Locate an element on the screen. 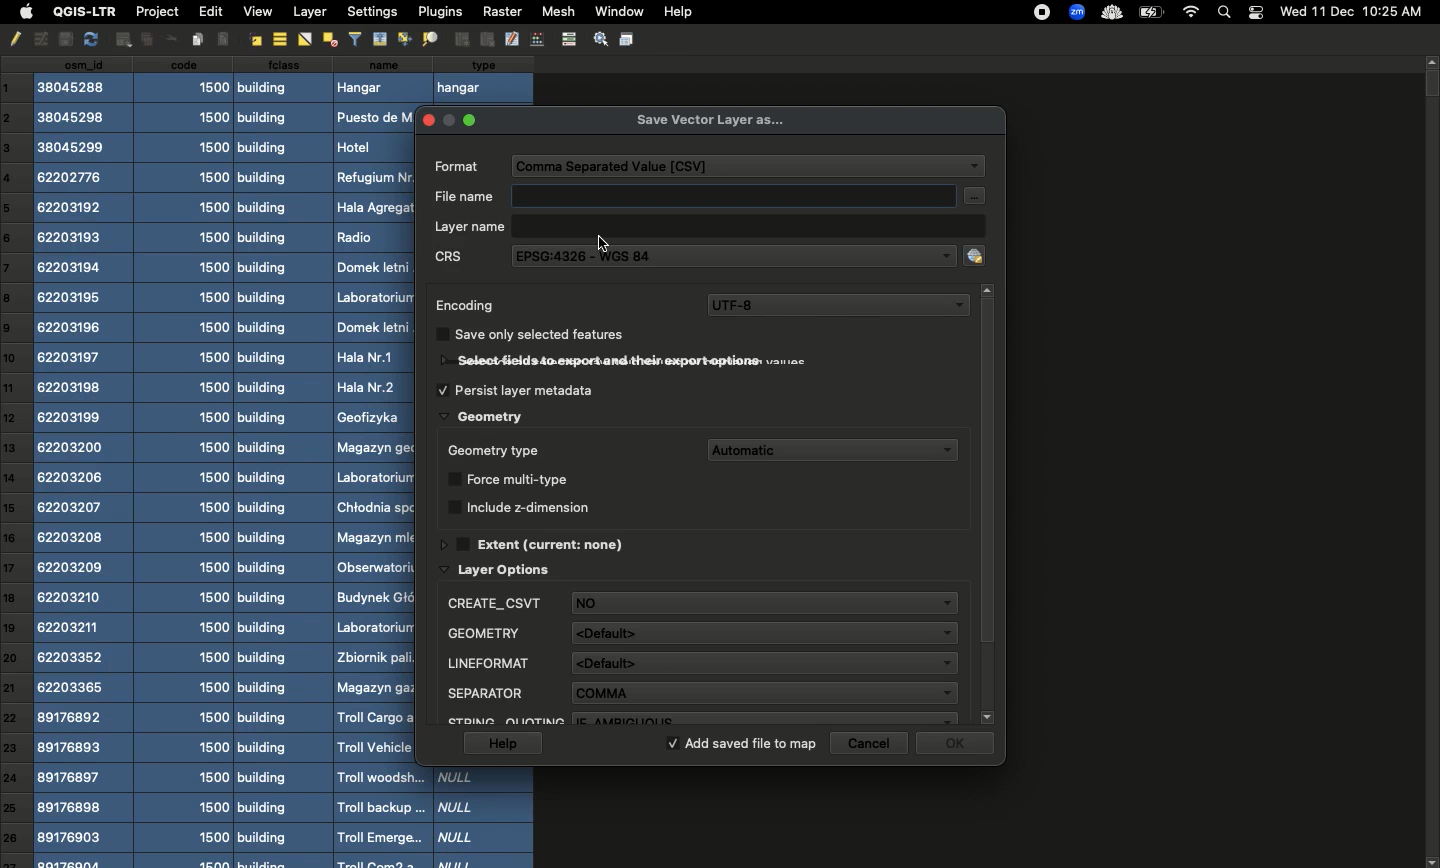  Edit Points is located at coordinates (537, 38).